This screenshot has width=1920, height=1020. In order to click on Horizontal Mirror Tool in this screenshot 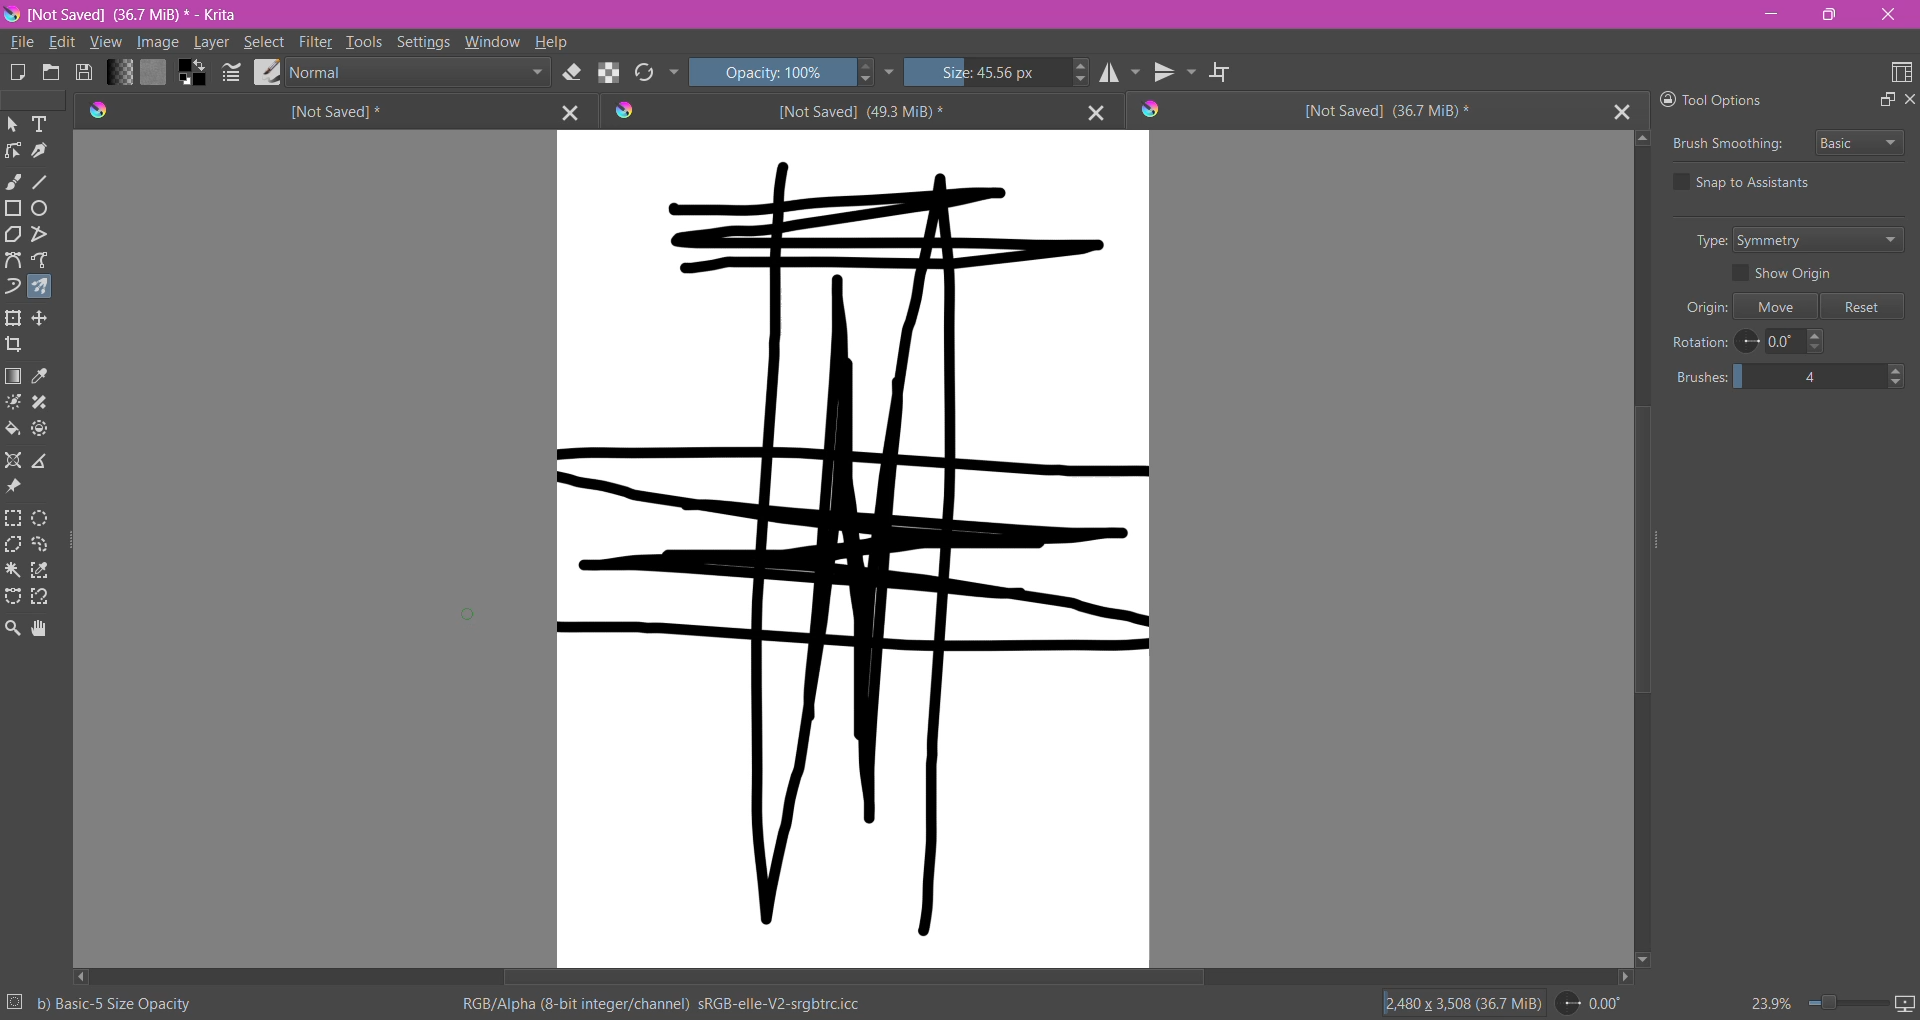, I will do `click(1119, 73)`.